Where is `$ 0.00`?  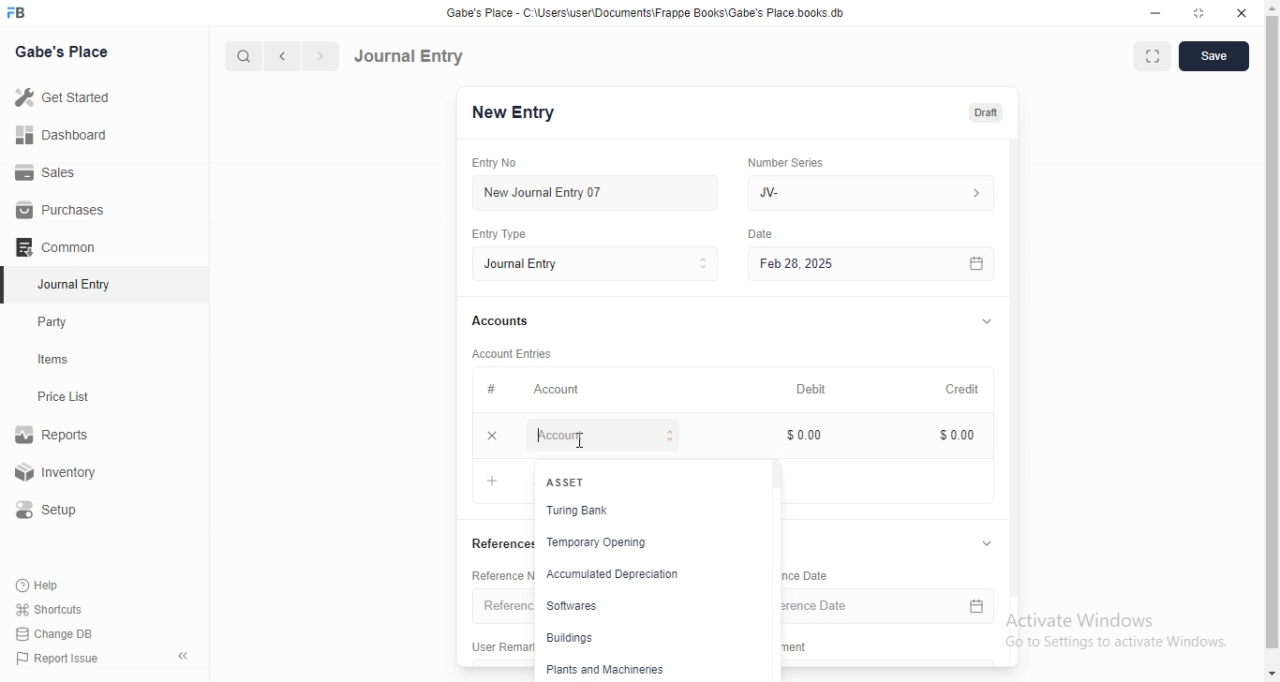
$ 0.00 is located at coordinates (811, 435).